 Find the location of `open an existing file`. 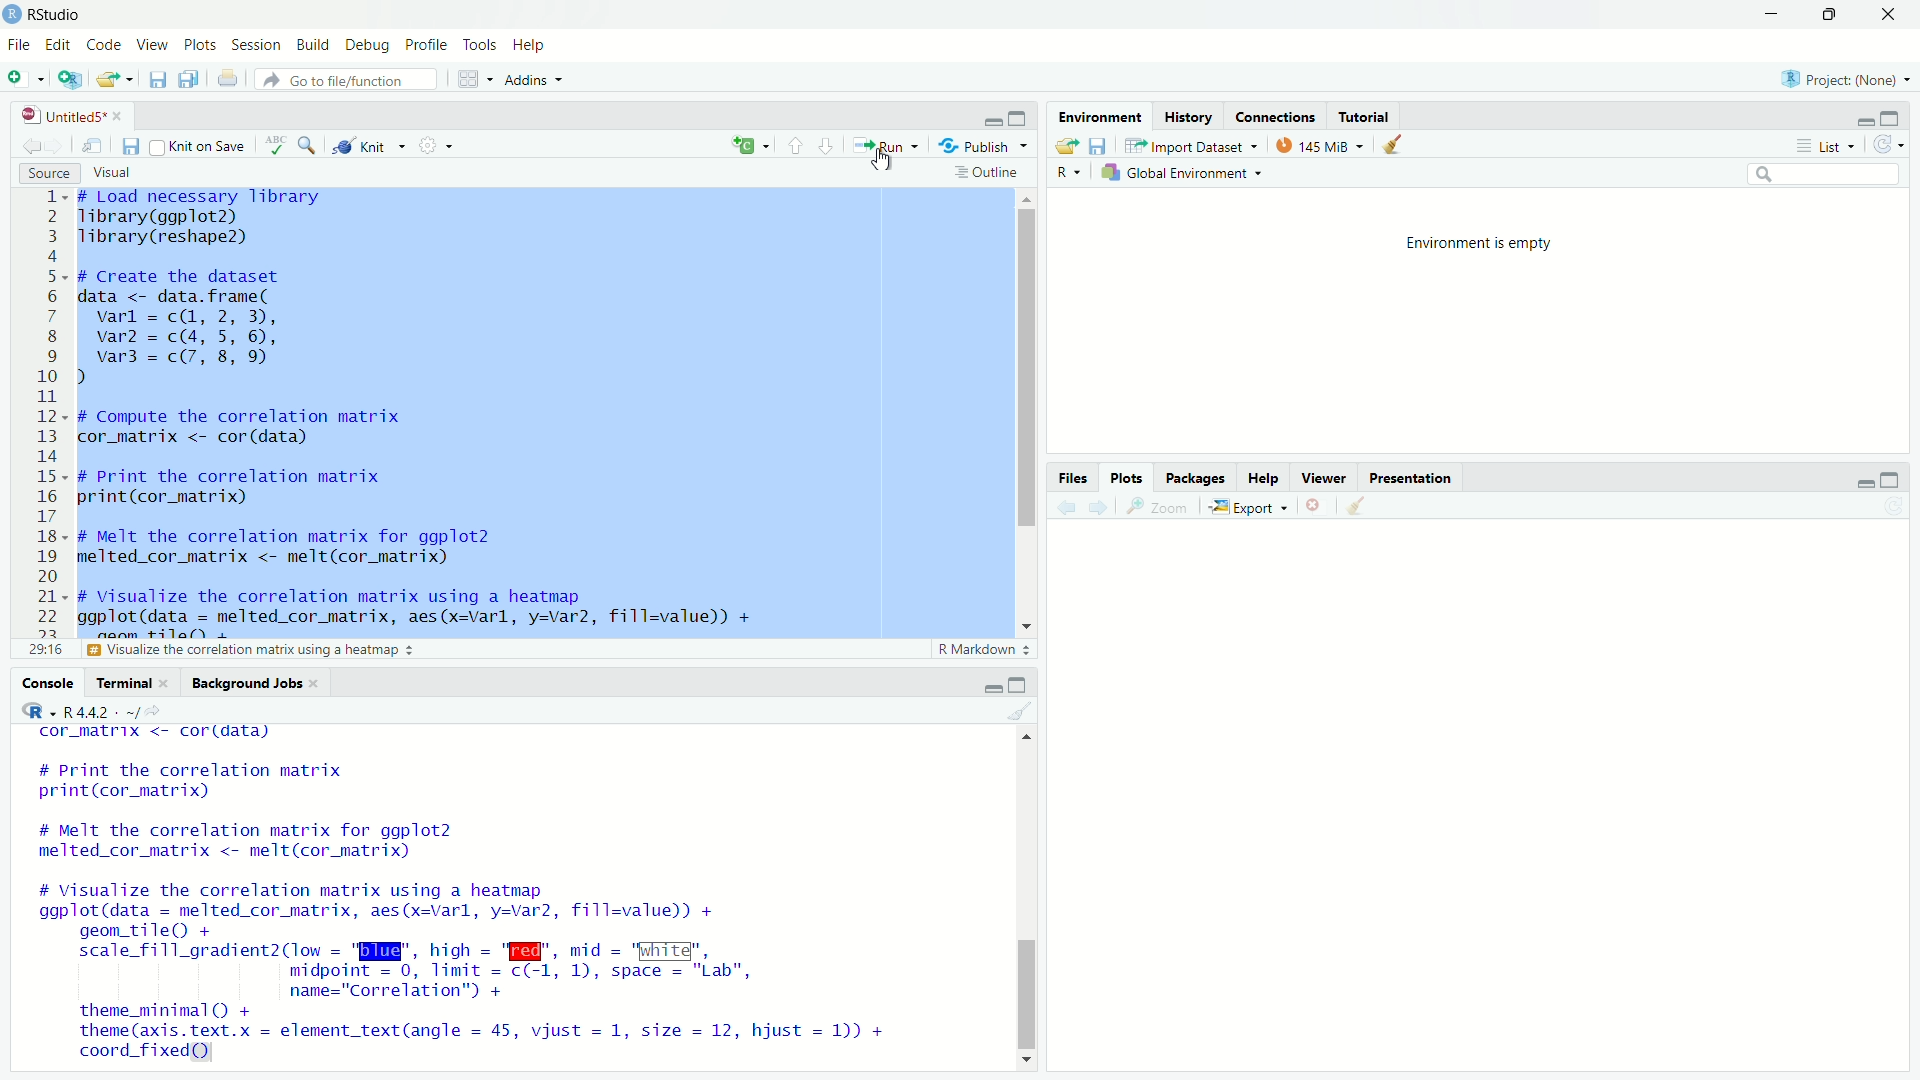

open an existing file is located at coordinates (114, 79).